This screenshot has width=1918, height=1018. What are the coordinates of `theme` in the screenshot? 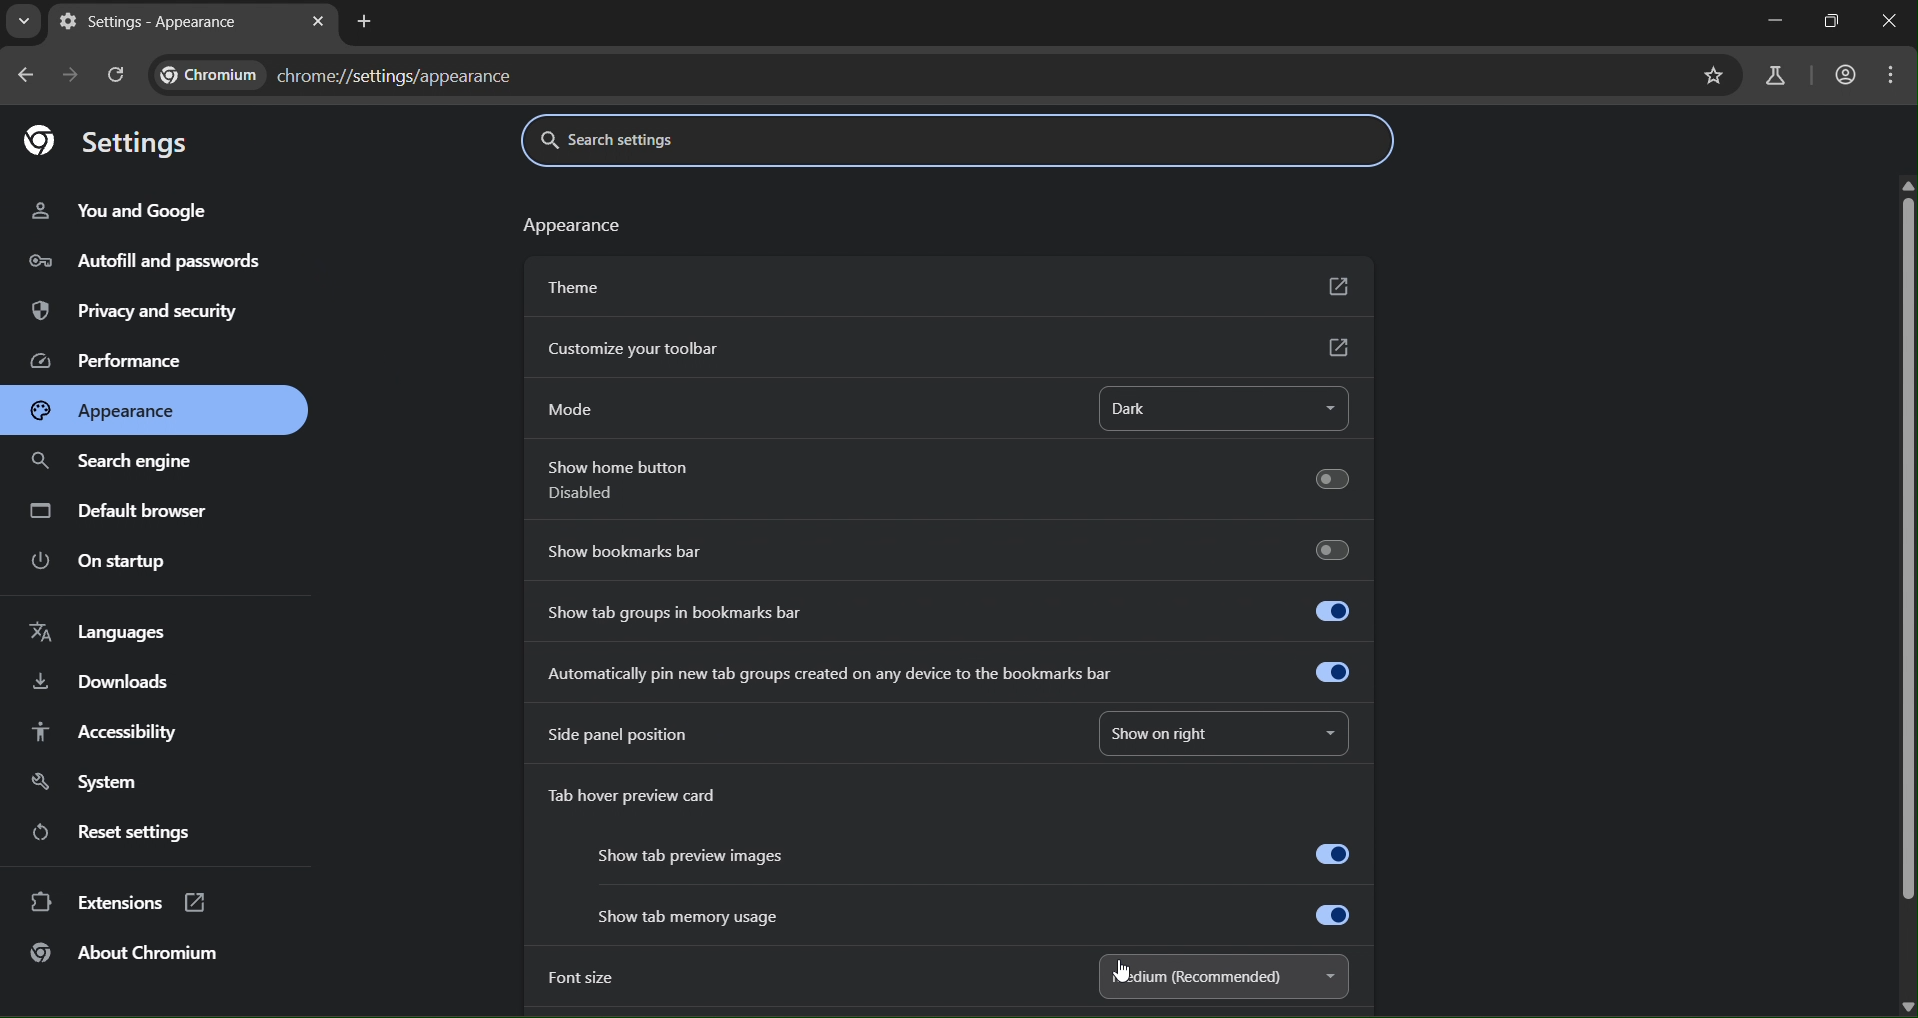 It's located at (947, 286).